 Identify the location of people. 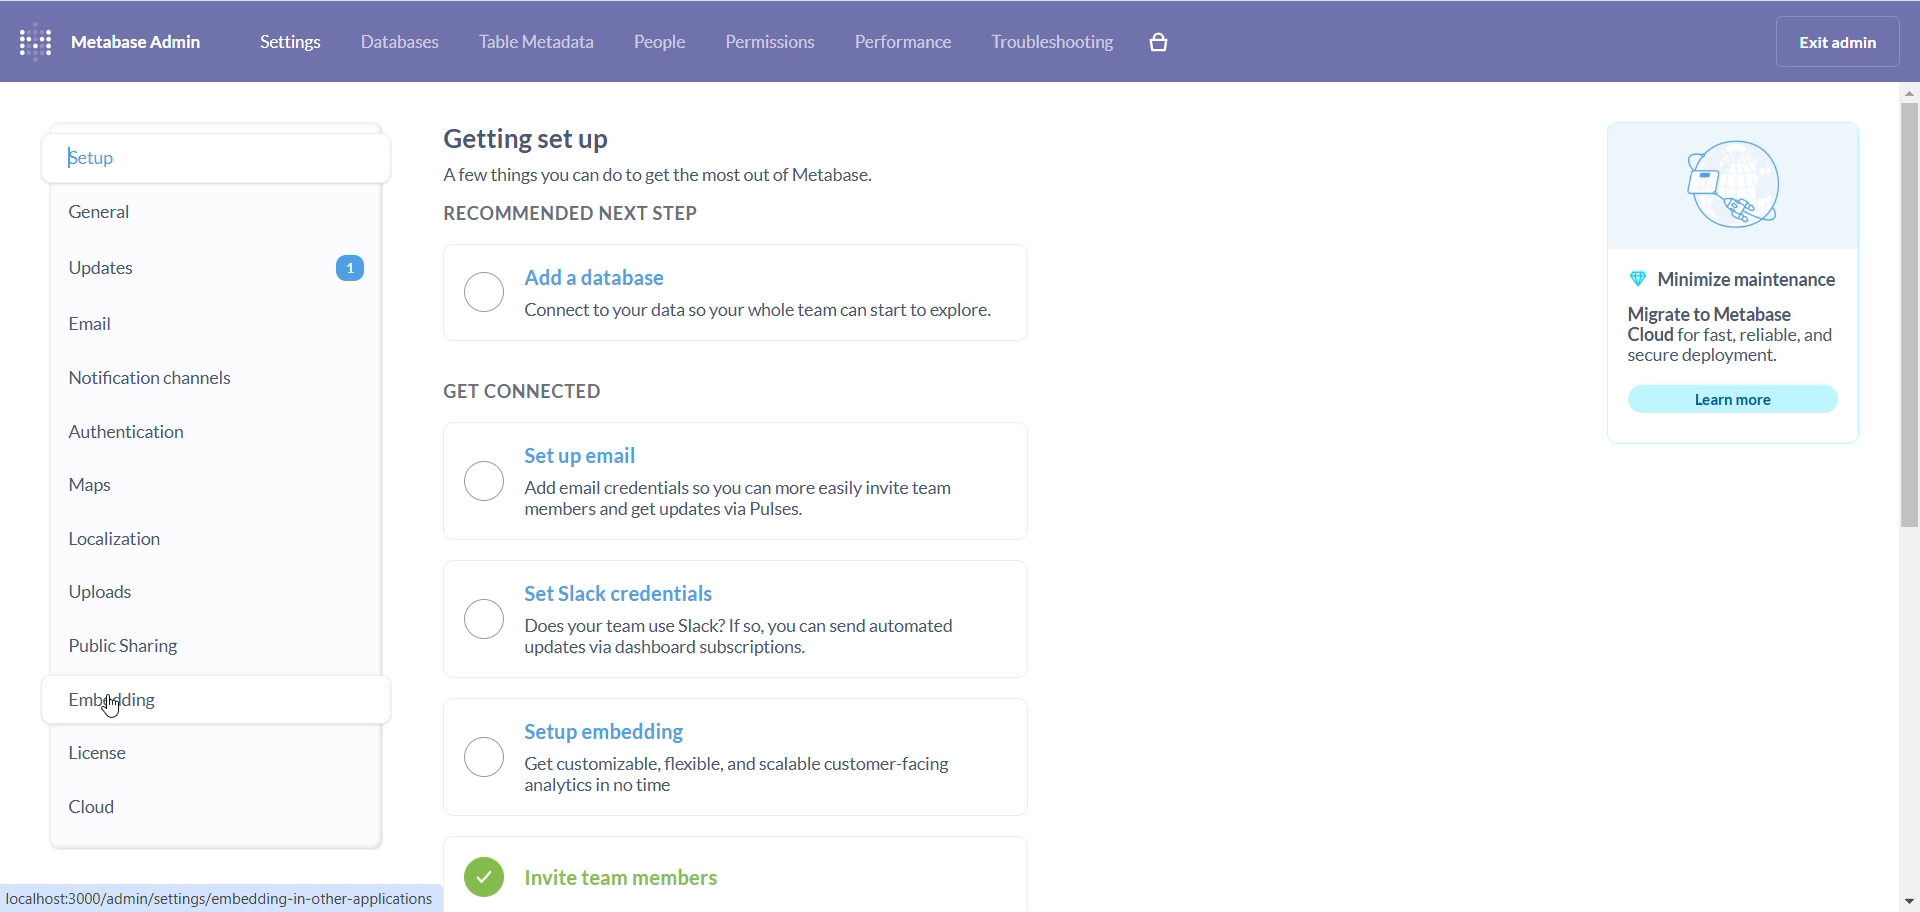
(656, 45).